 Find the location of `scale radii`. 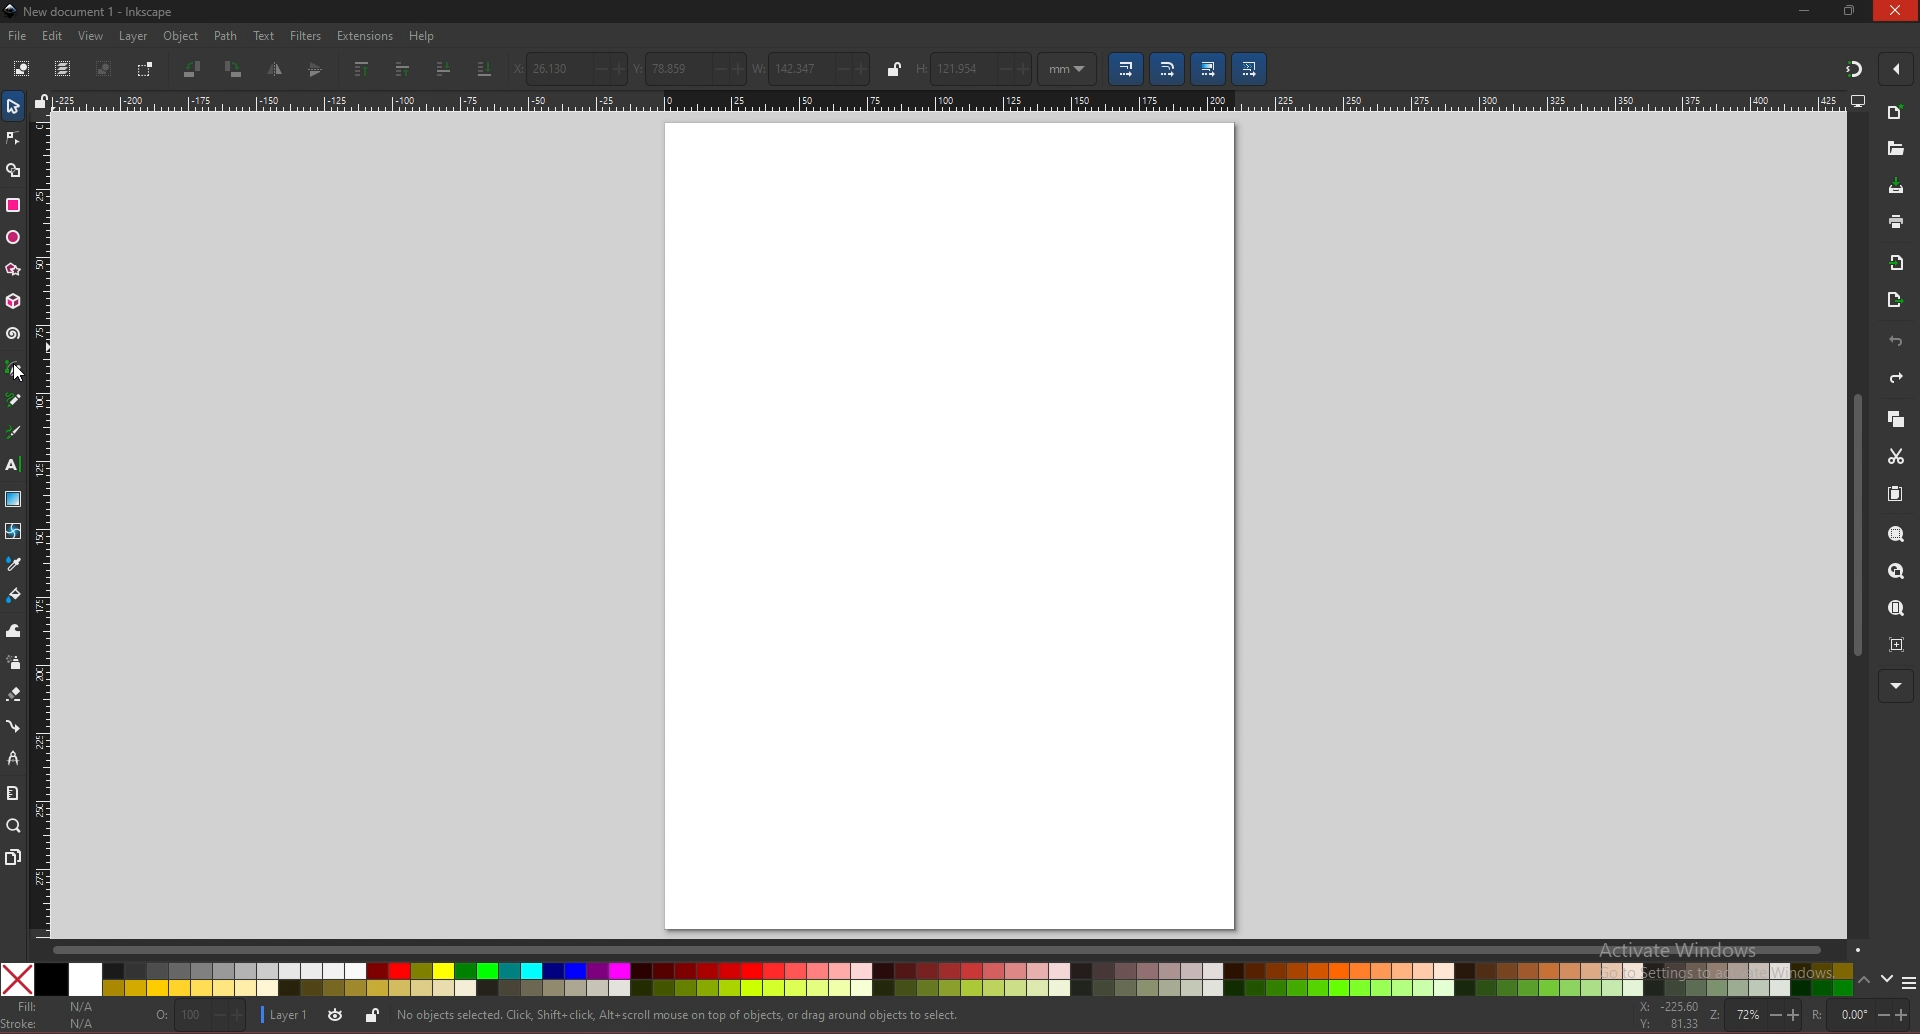

scale radii is located at coordinates (1167, 69).